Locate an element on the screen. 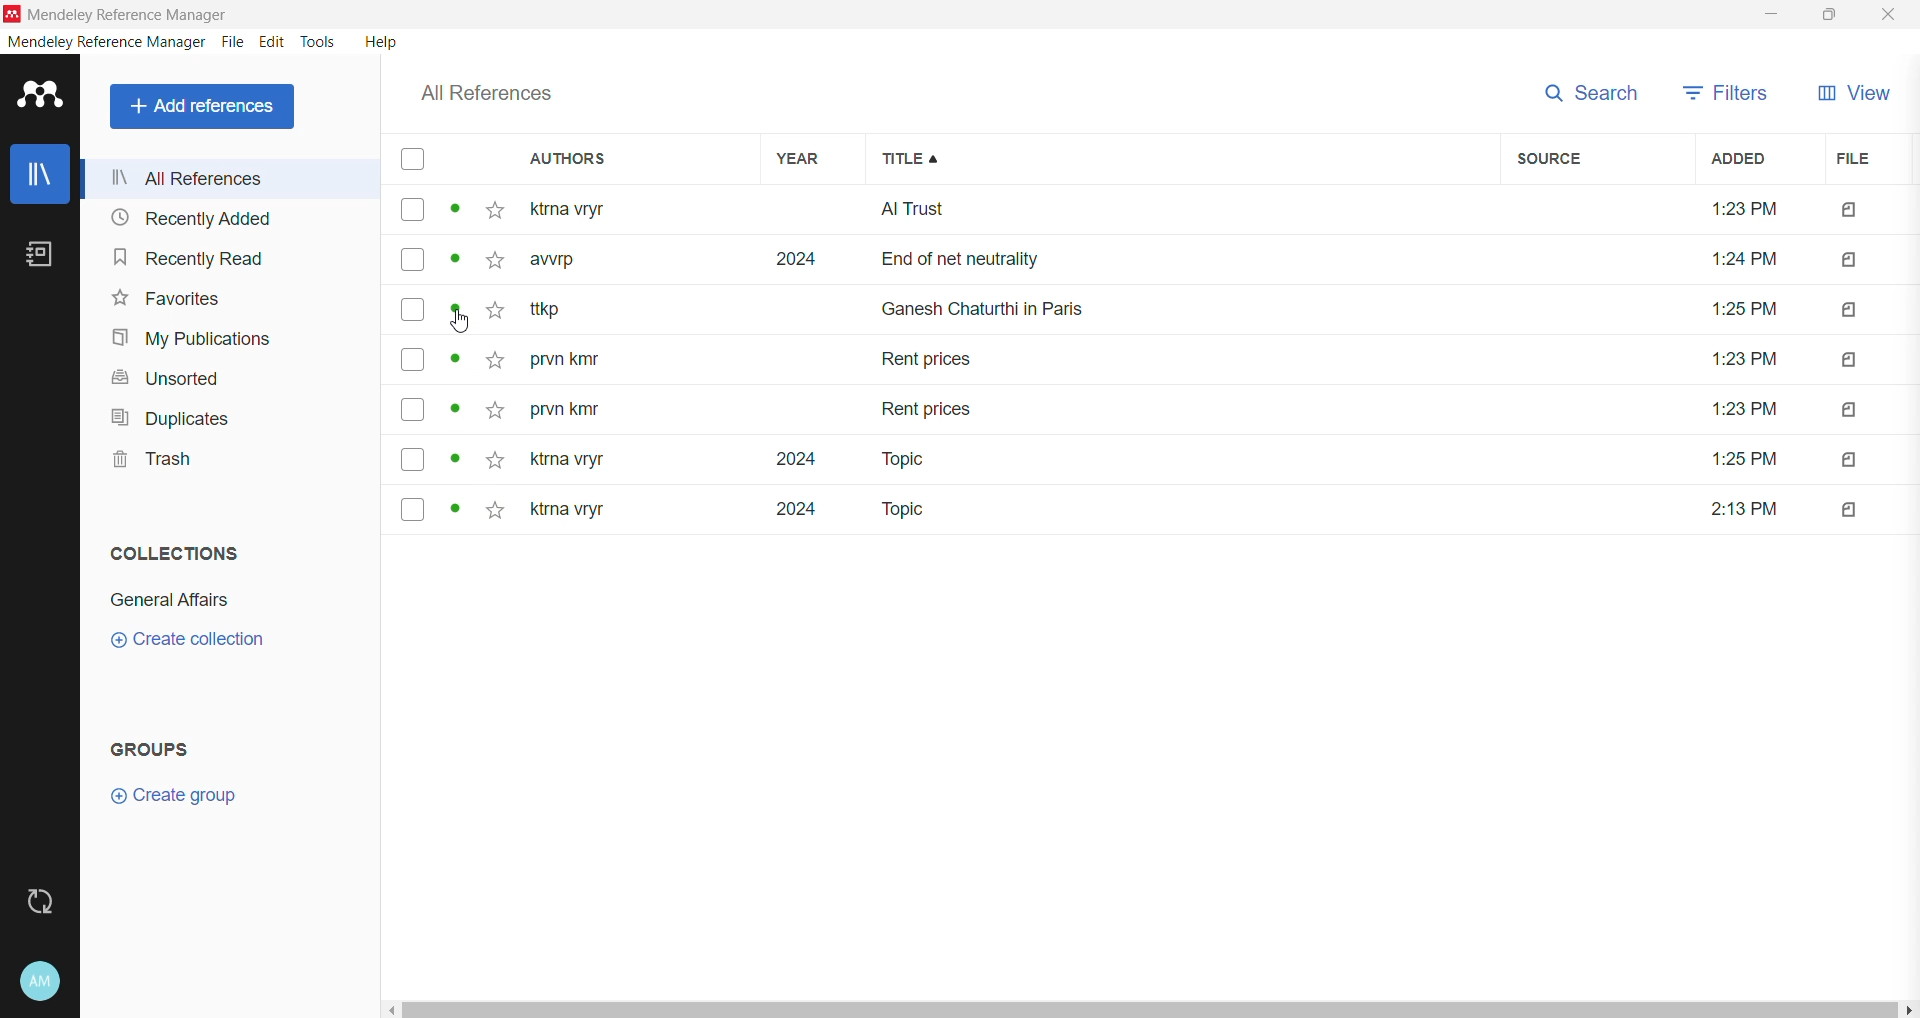 The height and width of the screenshot is (1018, 1920). Horizontal Scroll Bar is located at coordinates (1151, 1010).